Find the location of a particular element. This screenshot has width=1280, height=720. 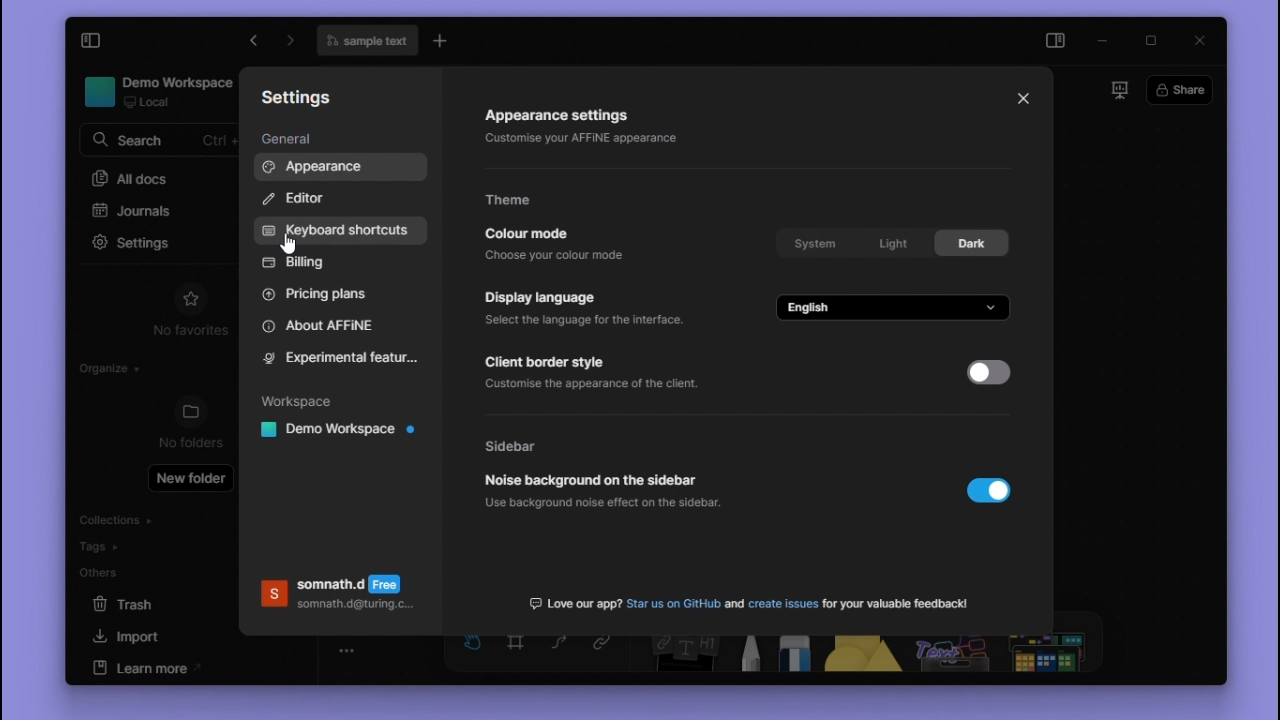

Eraser is located at coordinates (793, 656).